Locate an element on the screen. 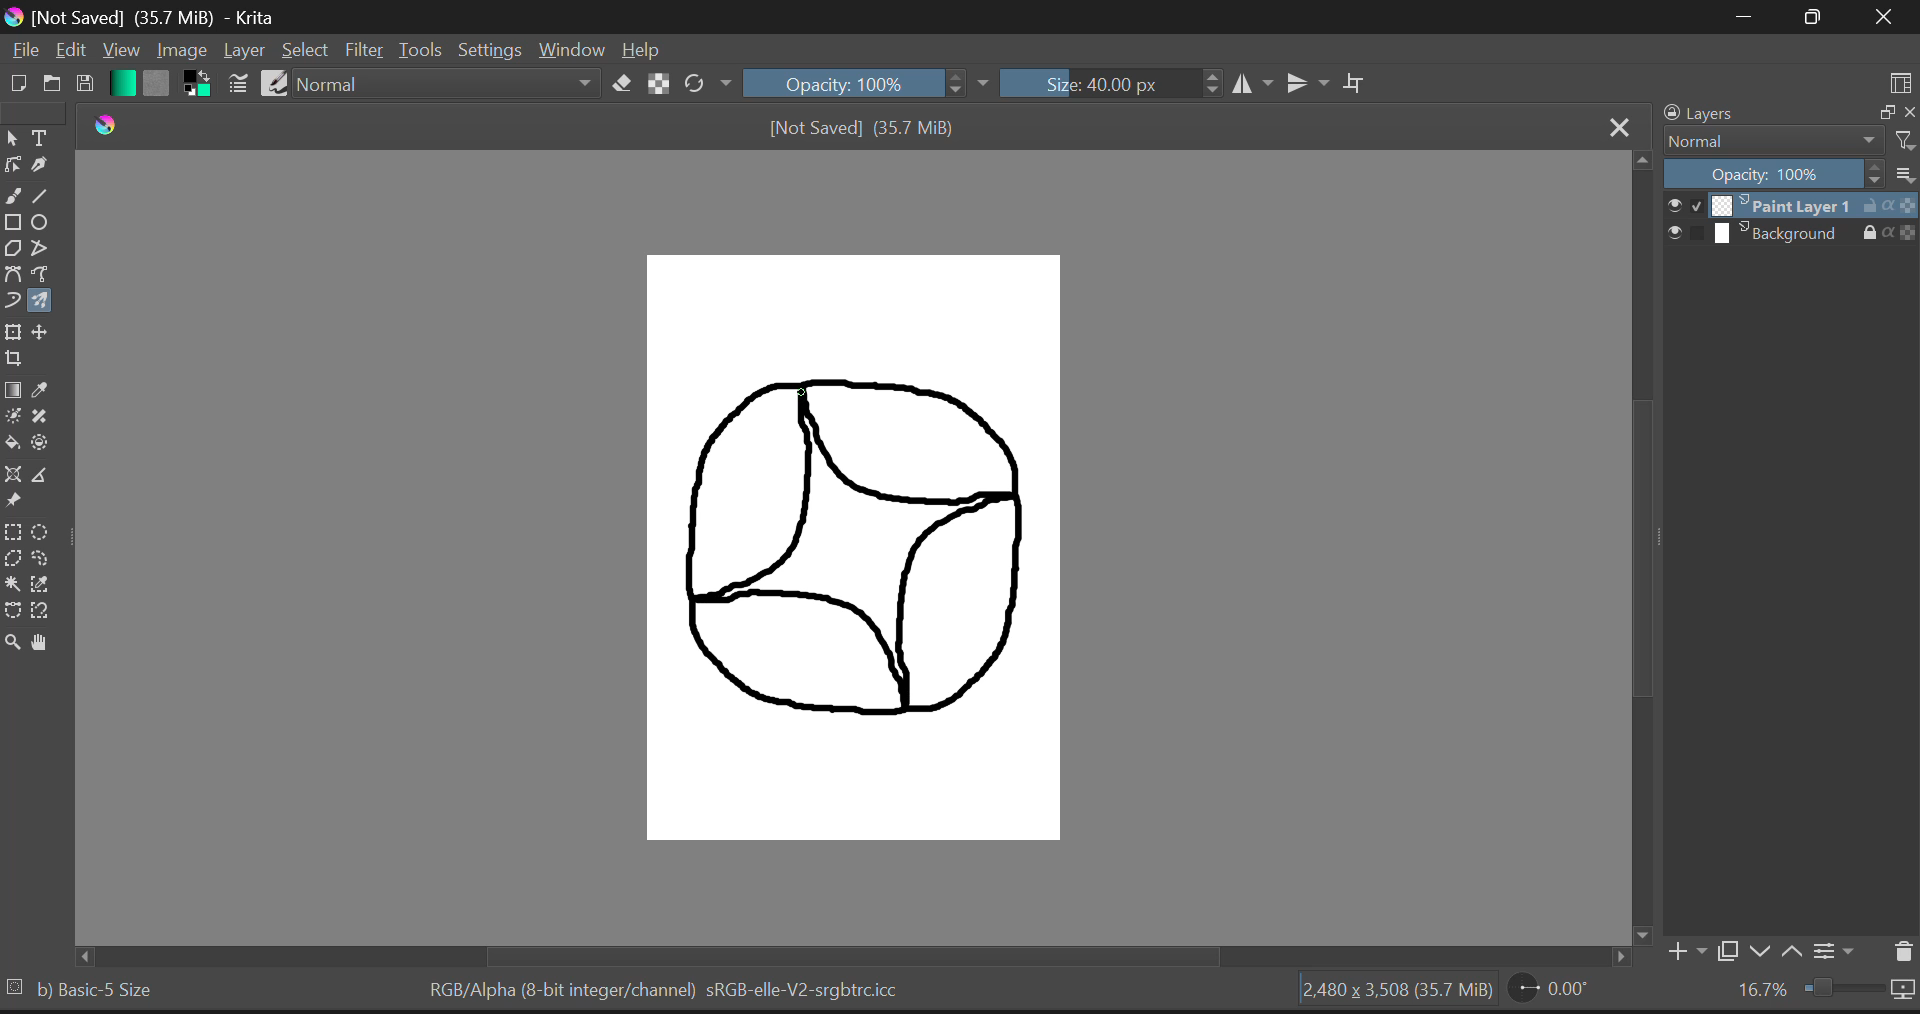 The image size is (1920, 1014). Measurements is located at coordinates (48, 479).